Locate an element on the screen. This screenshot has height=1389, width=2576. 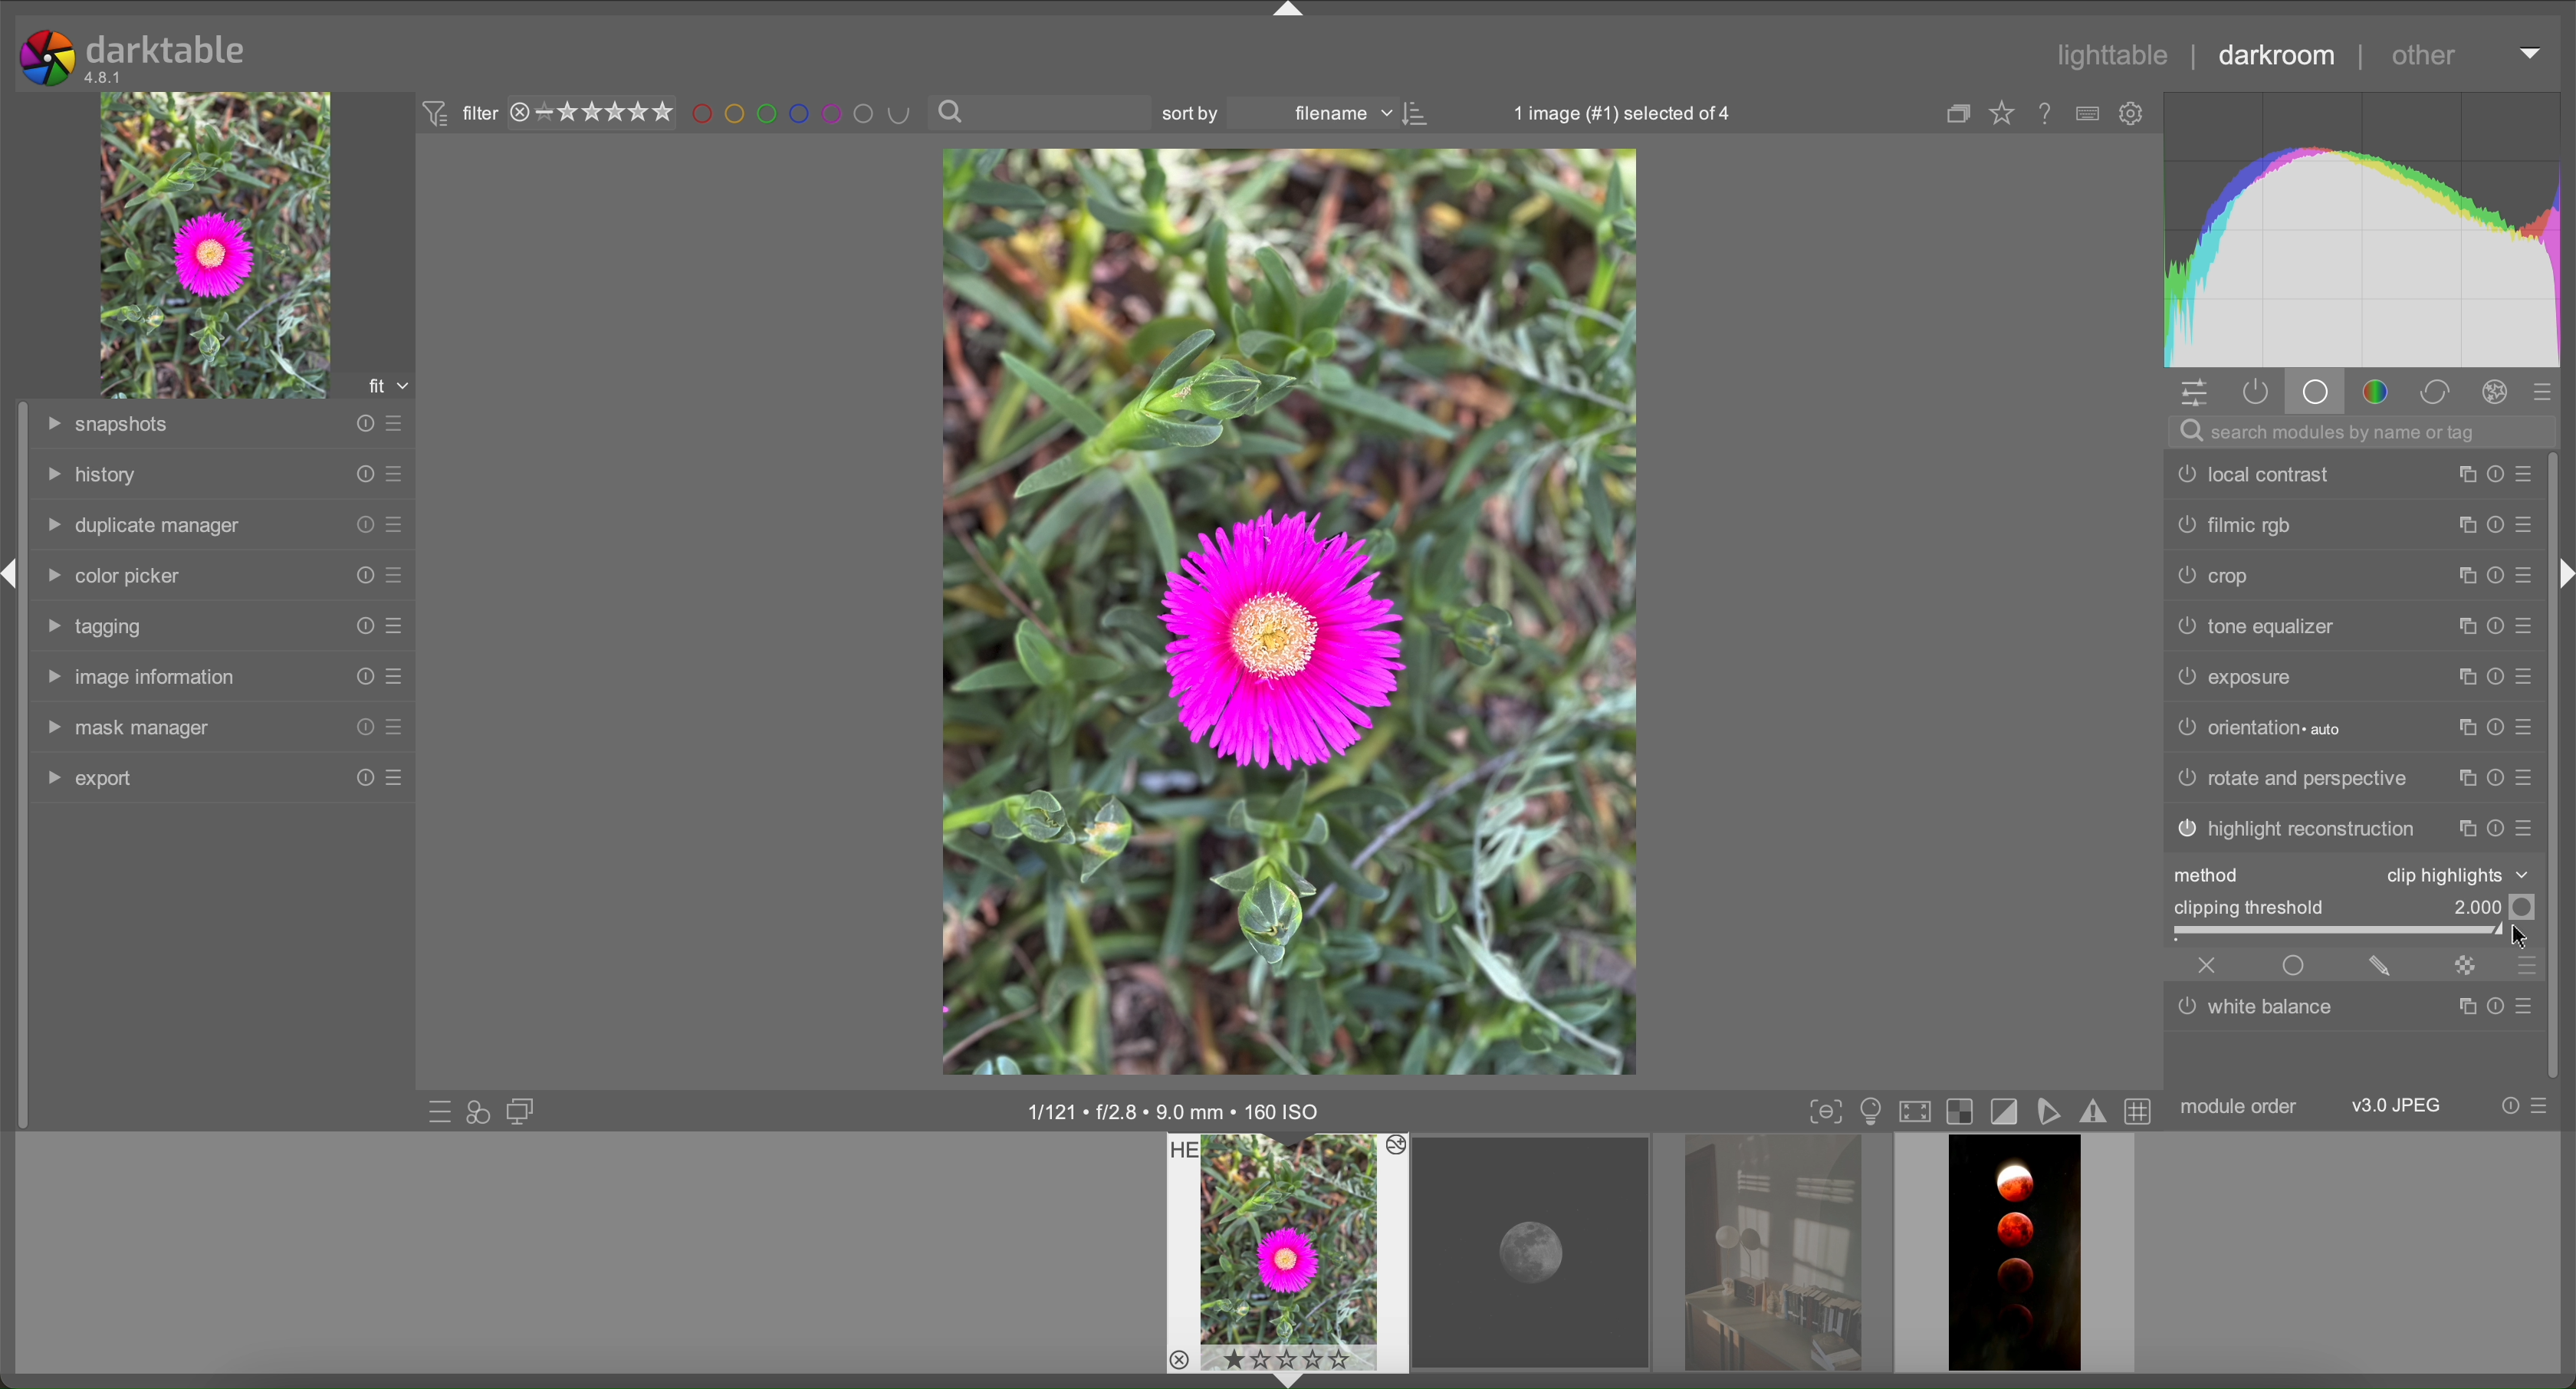
other is located at coordinates (2424, 60).